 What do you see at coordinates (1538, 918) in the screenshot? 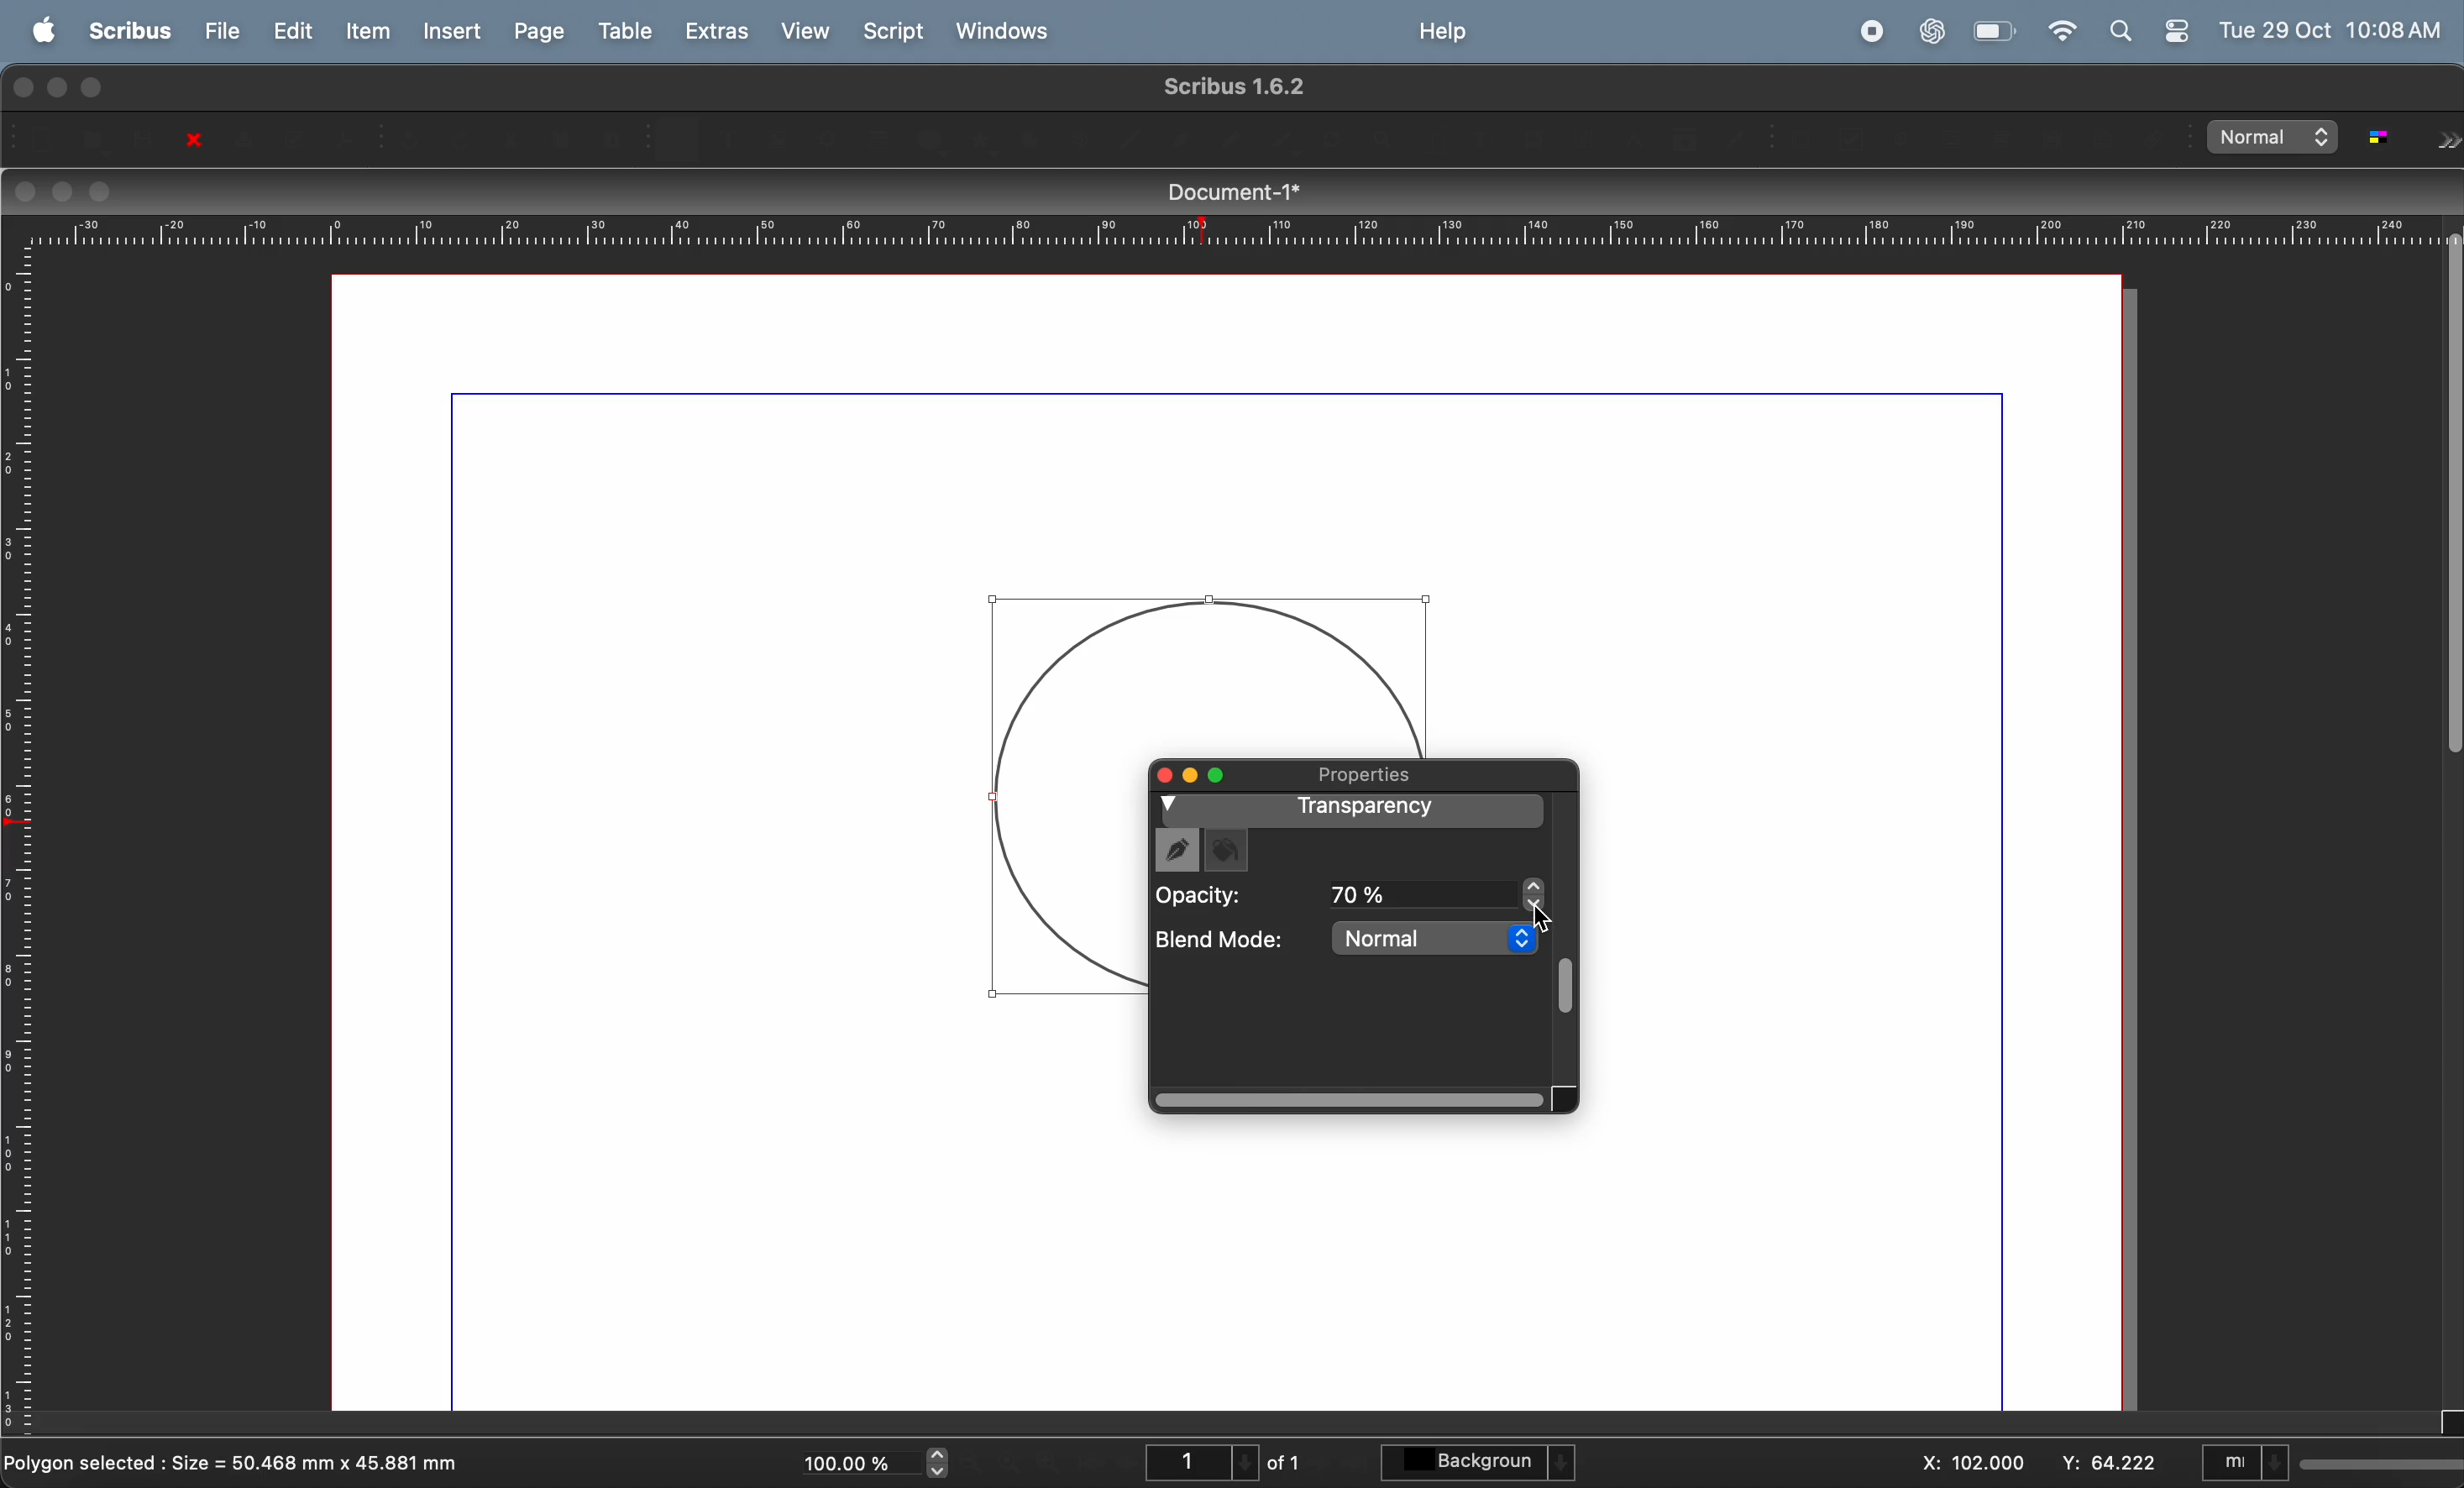
I see `Cursor` at bounding box center [1538, 918].